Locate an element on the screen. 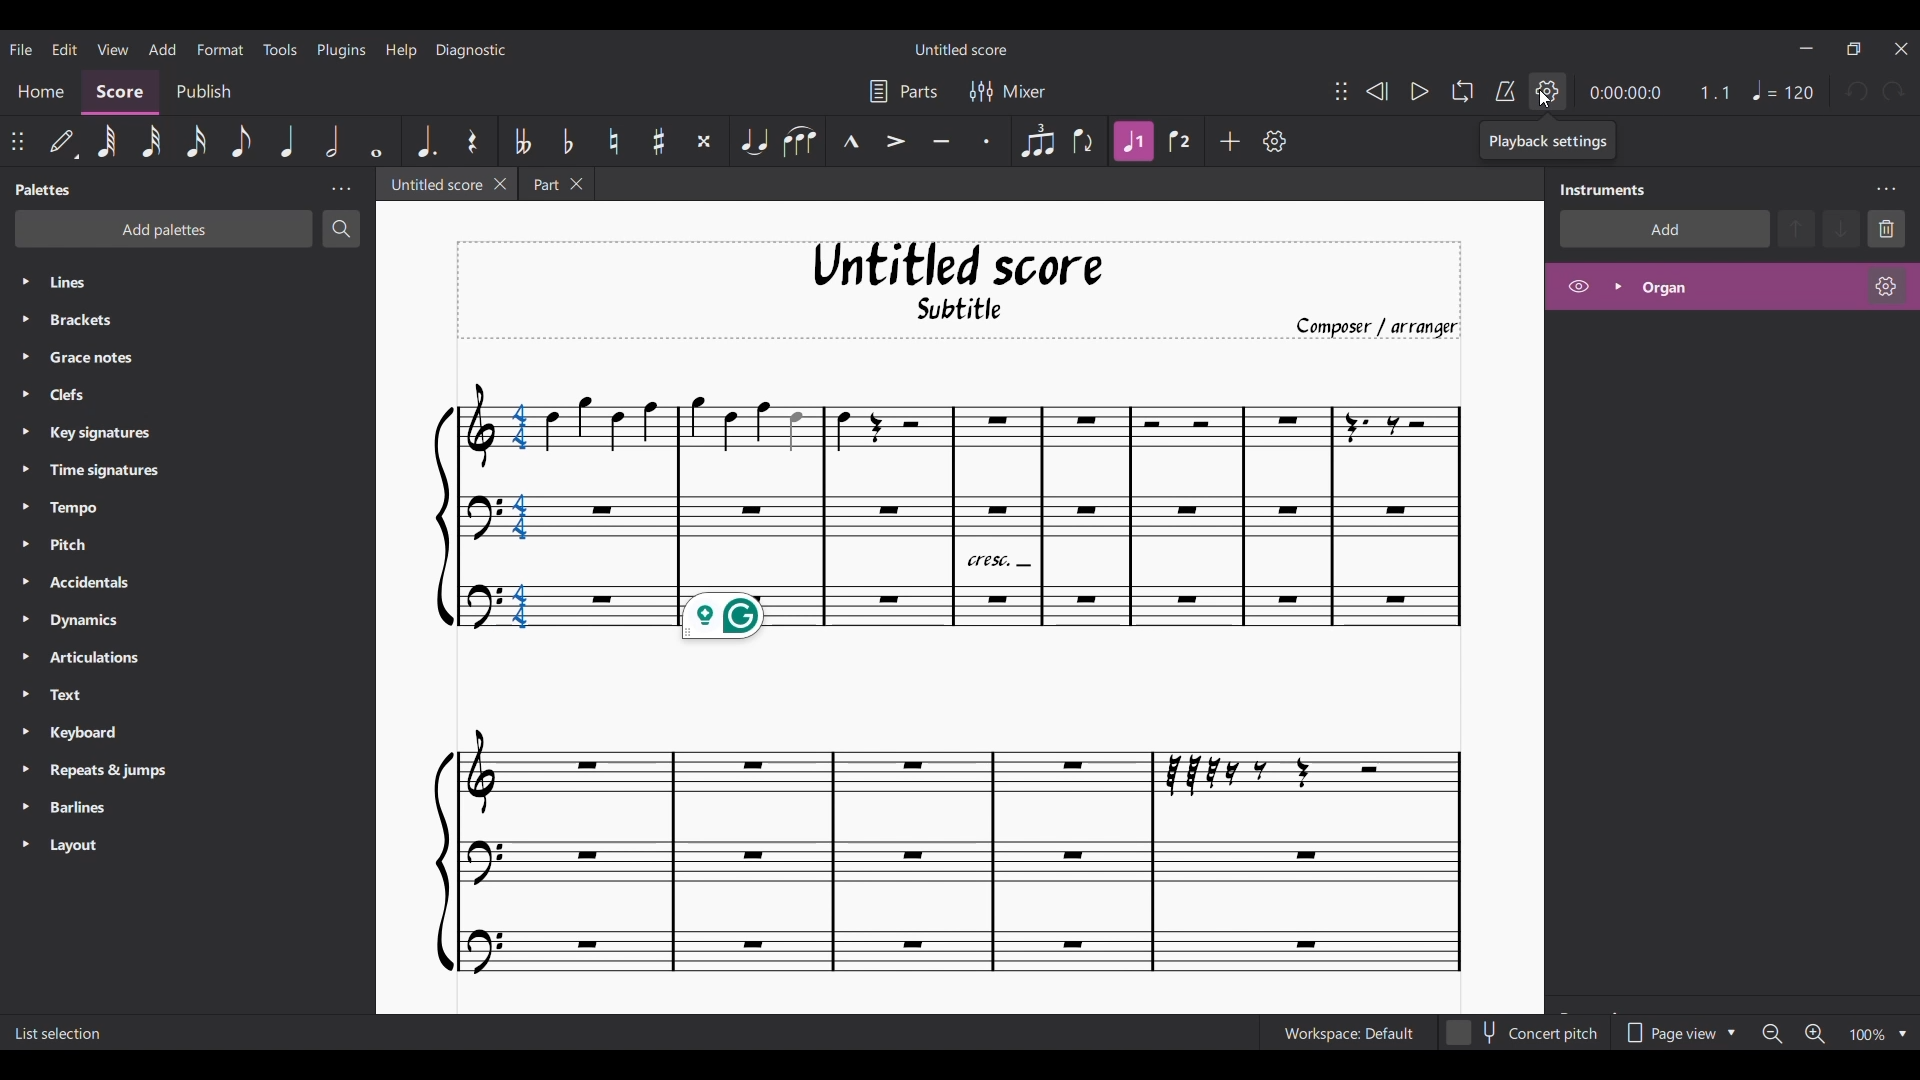 The image size is (1920, 1080). Zoom options is located at coordinates (1903, 1035).